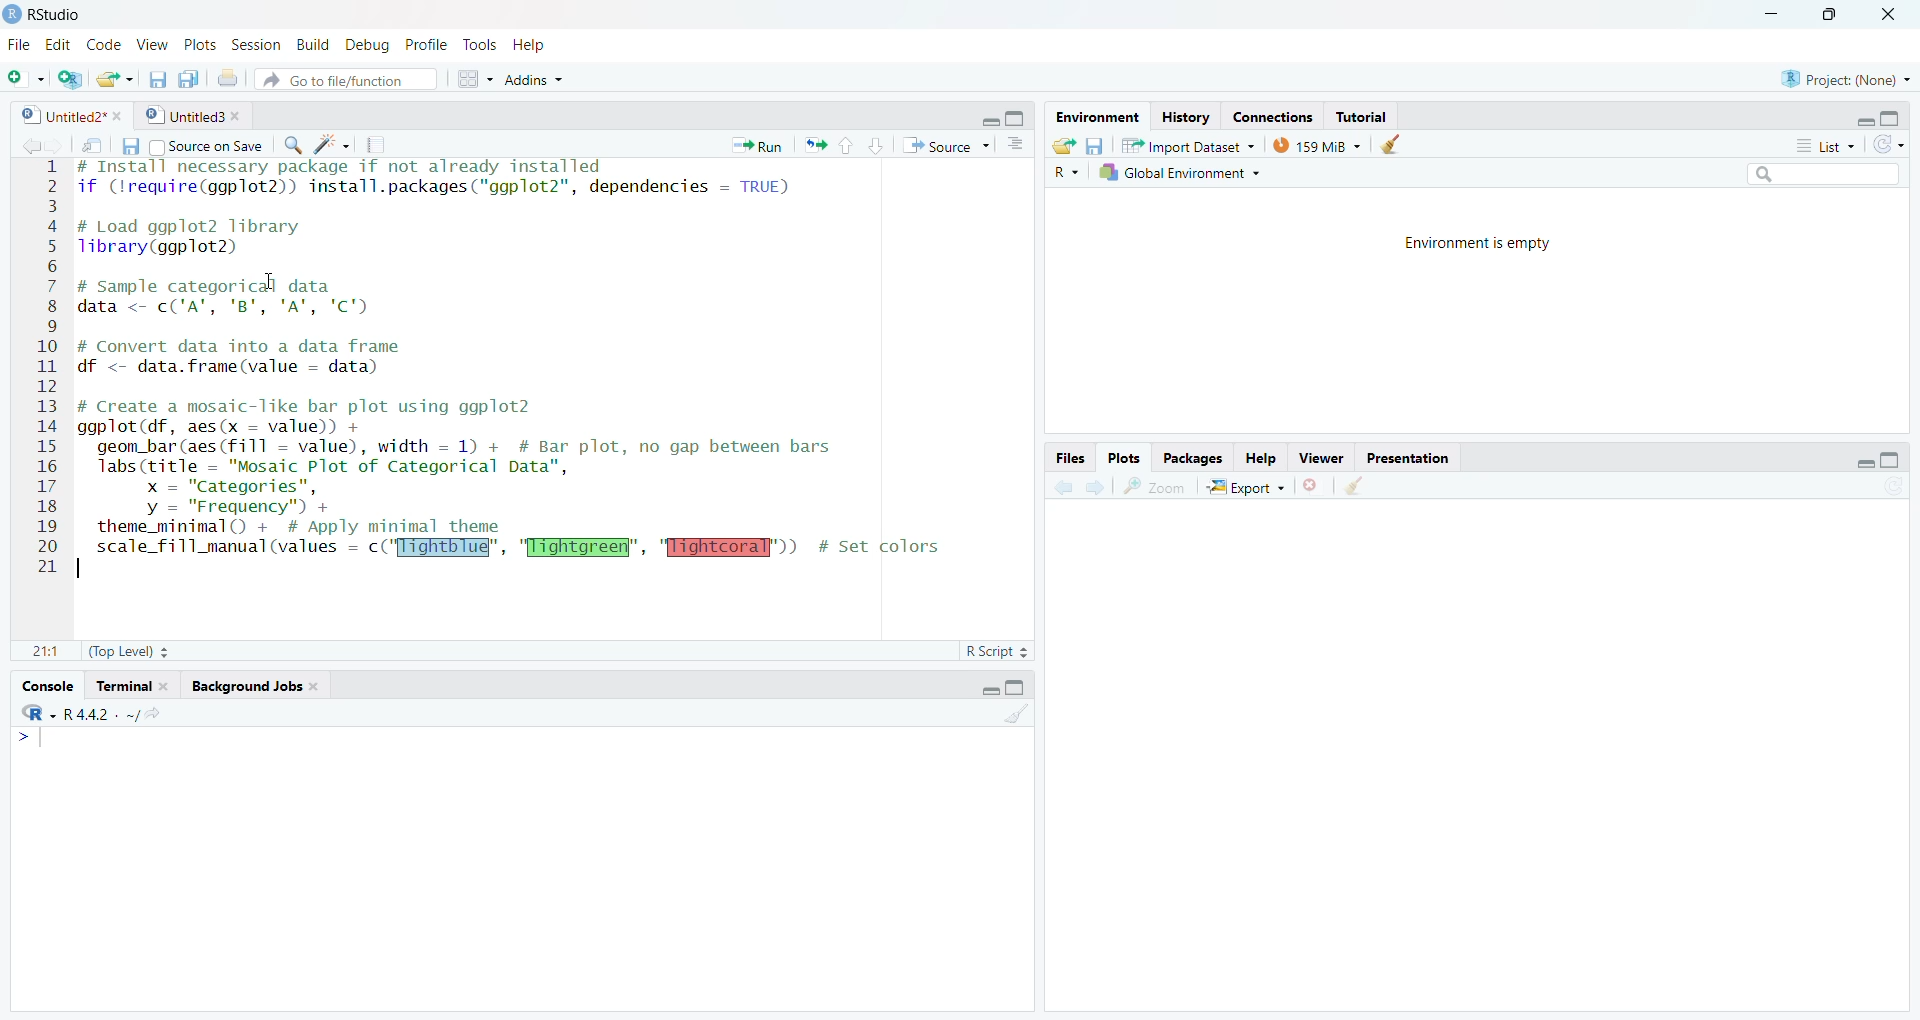 This screenshot has height=1020, width=1920. What do you see at coordinates (269, 281) in the screenshot?
I see `Cursor` at bounding box center [269, 281].